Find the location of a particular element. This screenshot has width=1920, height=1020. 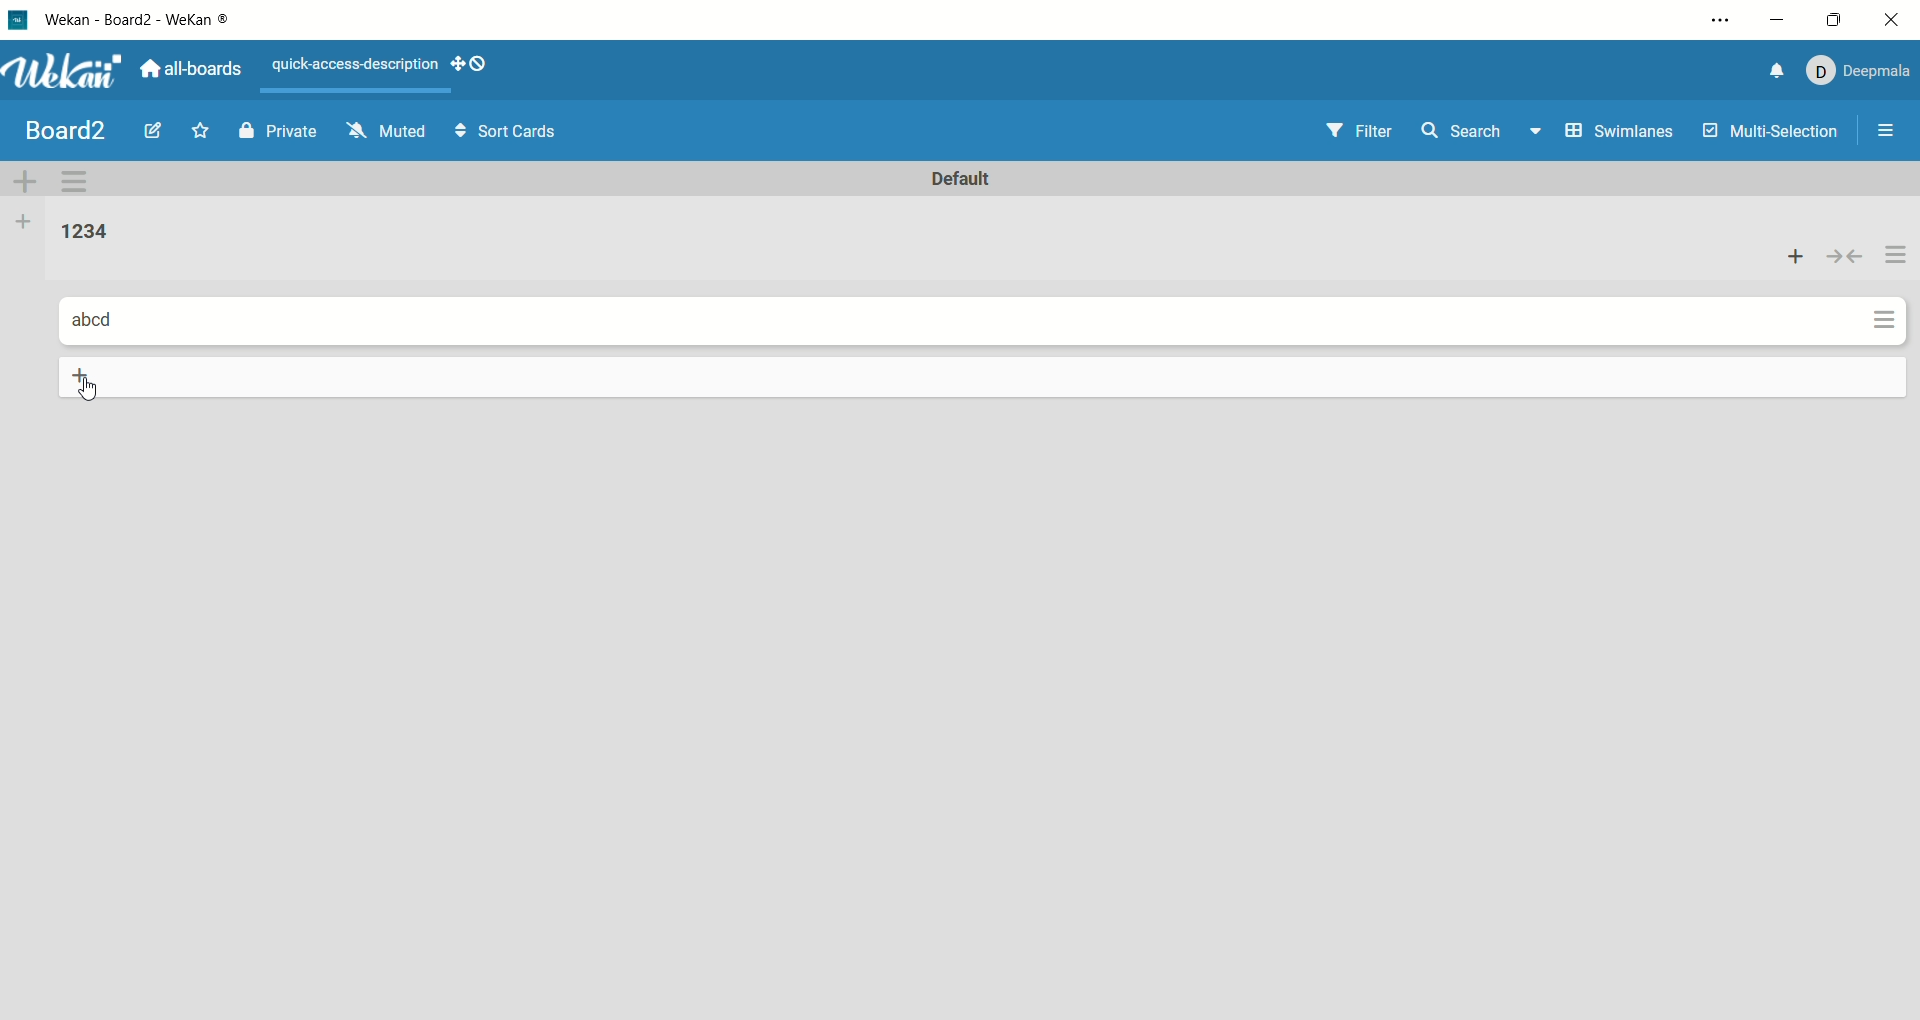

add list is located at coordinates (21, 221).